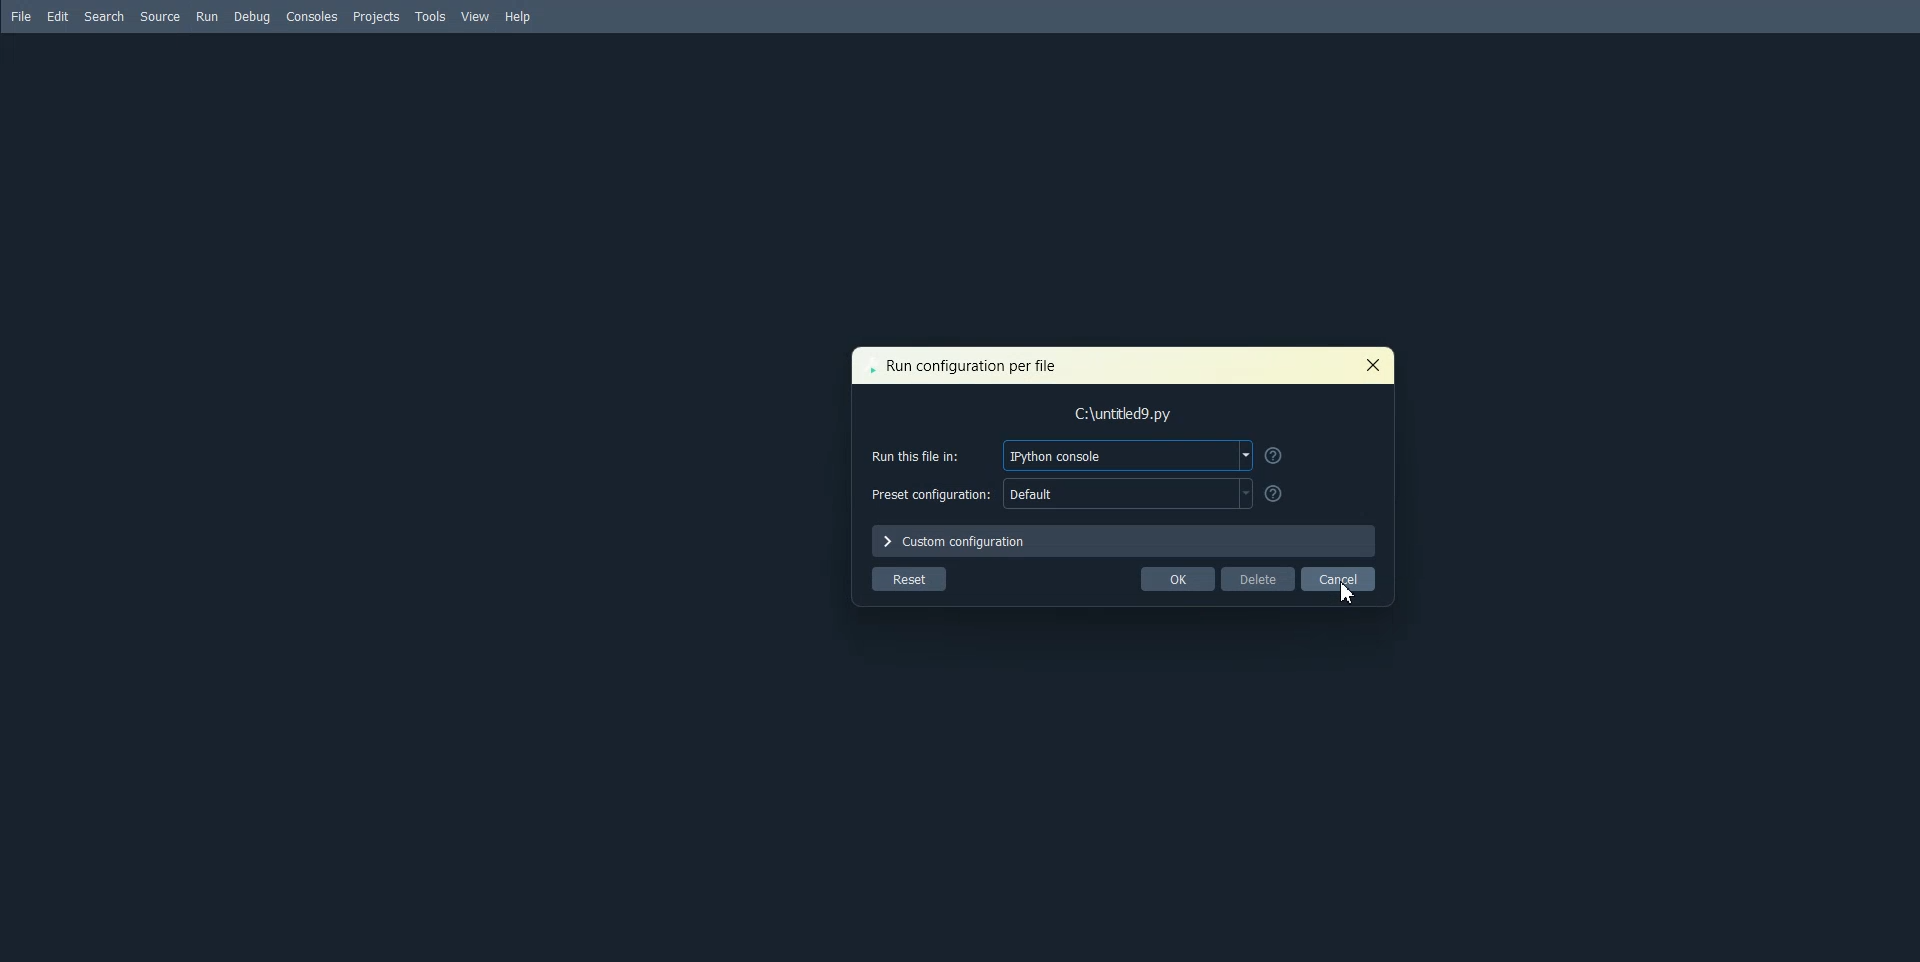 This screenshot has height=962, width=1920. What do you see at coordinates (207, 17) in the screenshot?
I see `Run` at bounding box center [207, 17].